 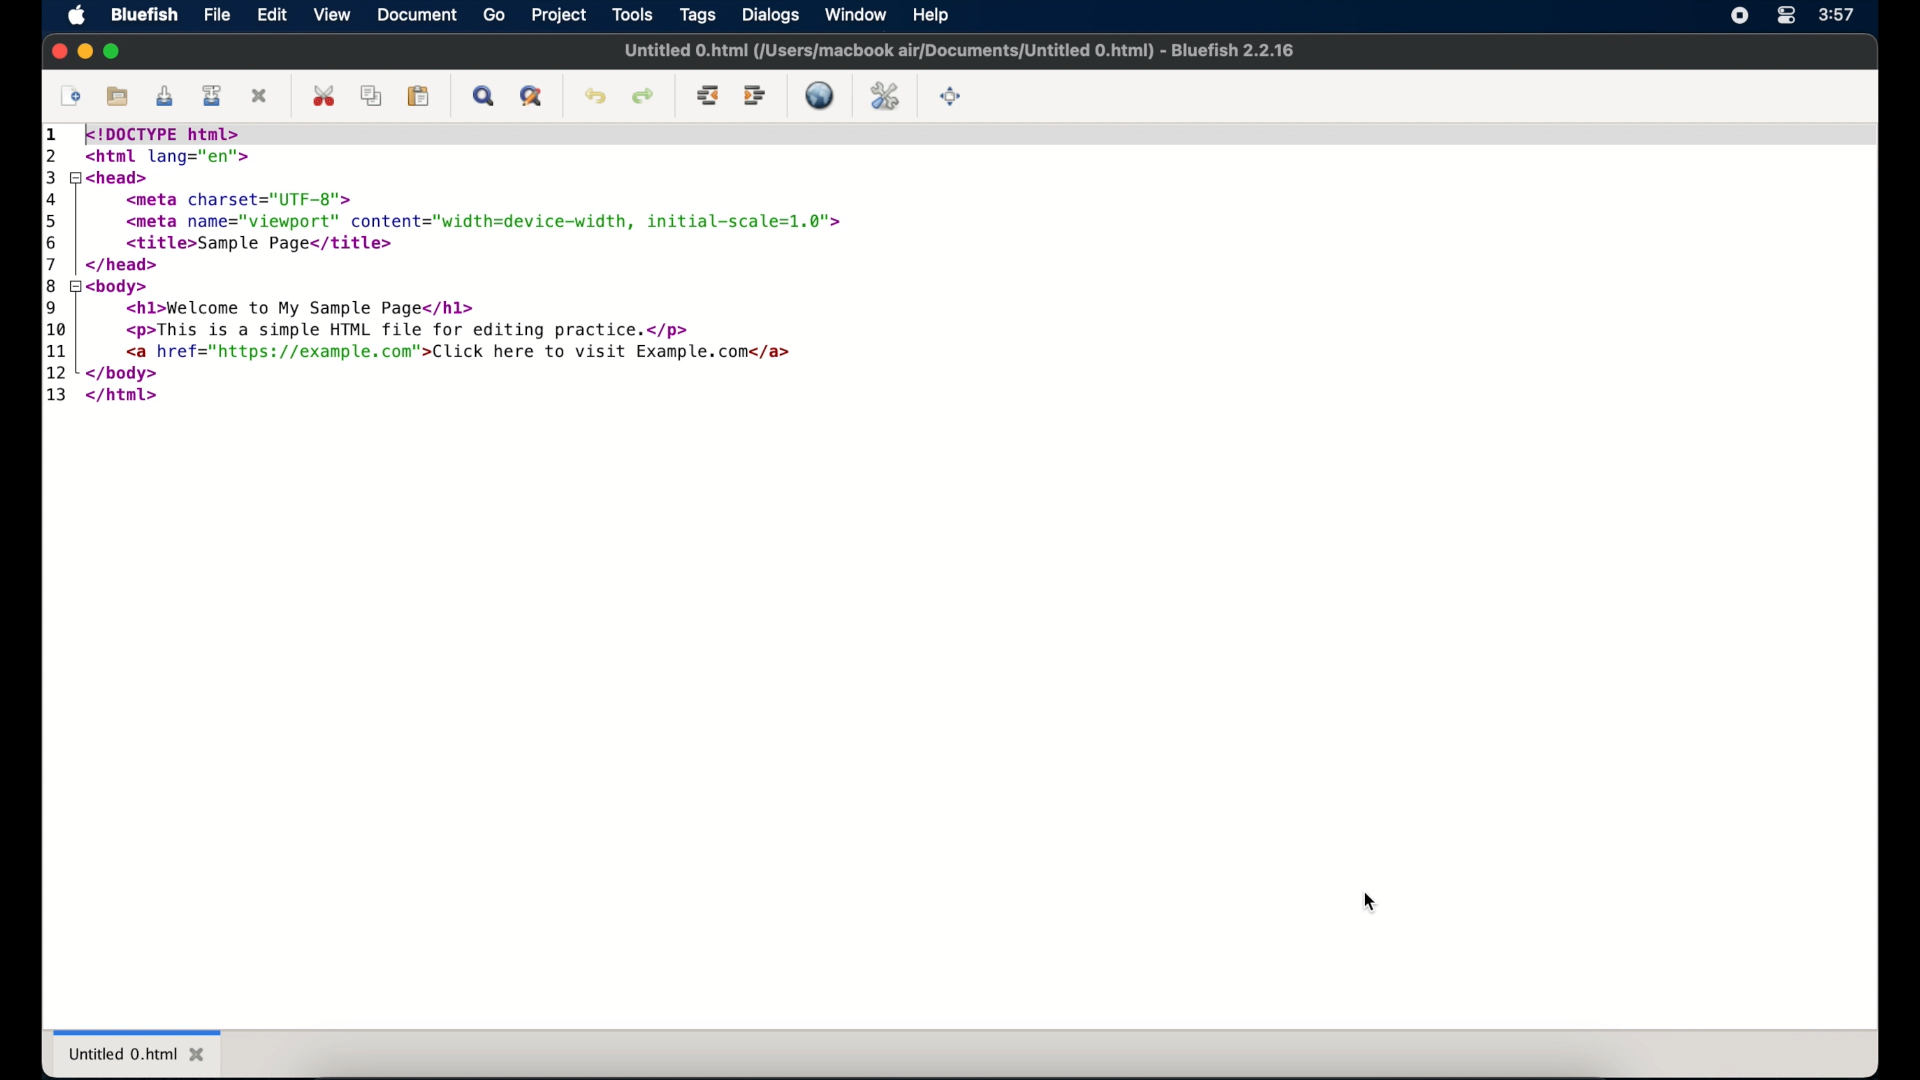 I want to click on redo, so click(x=642, y=97).